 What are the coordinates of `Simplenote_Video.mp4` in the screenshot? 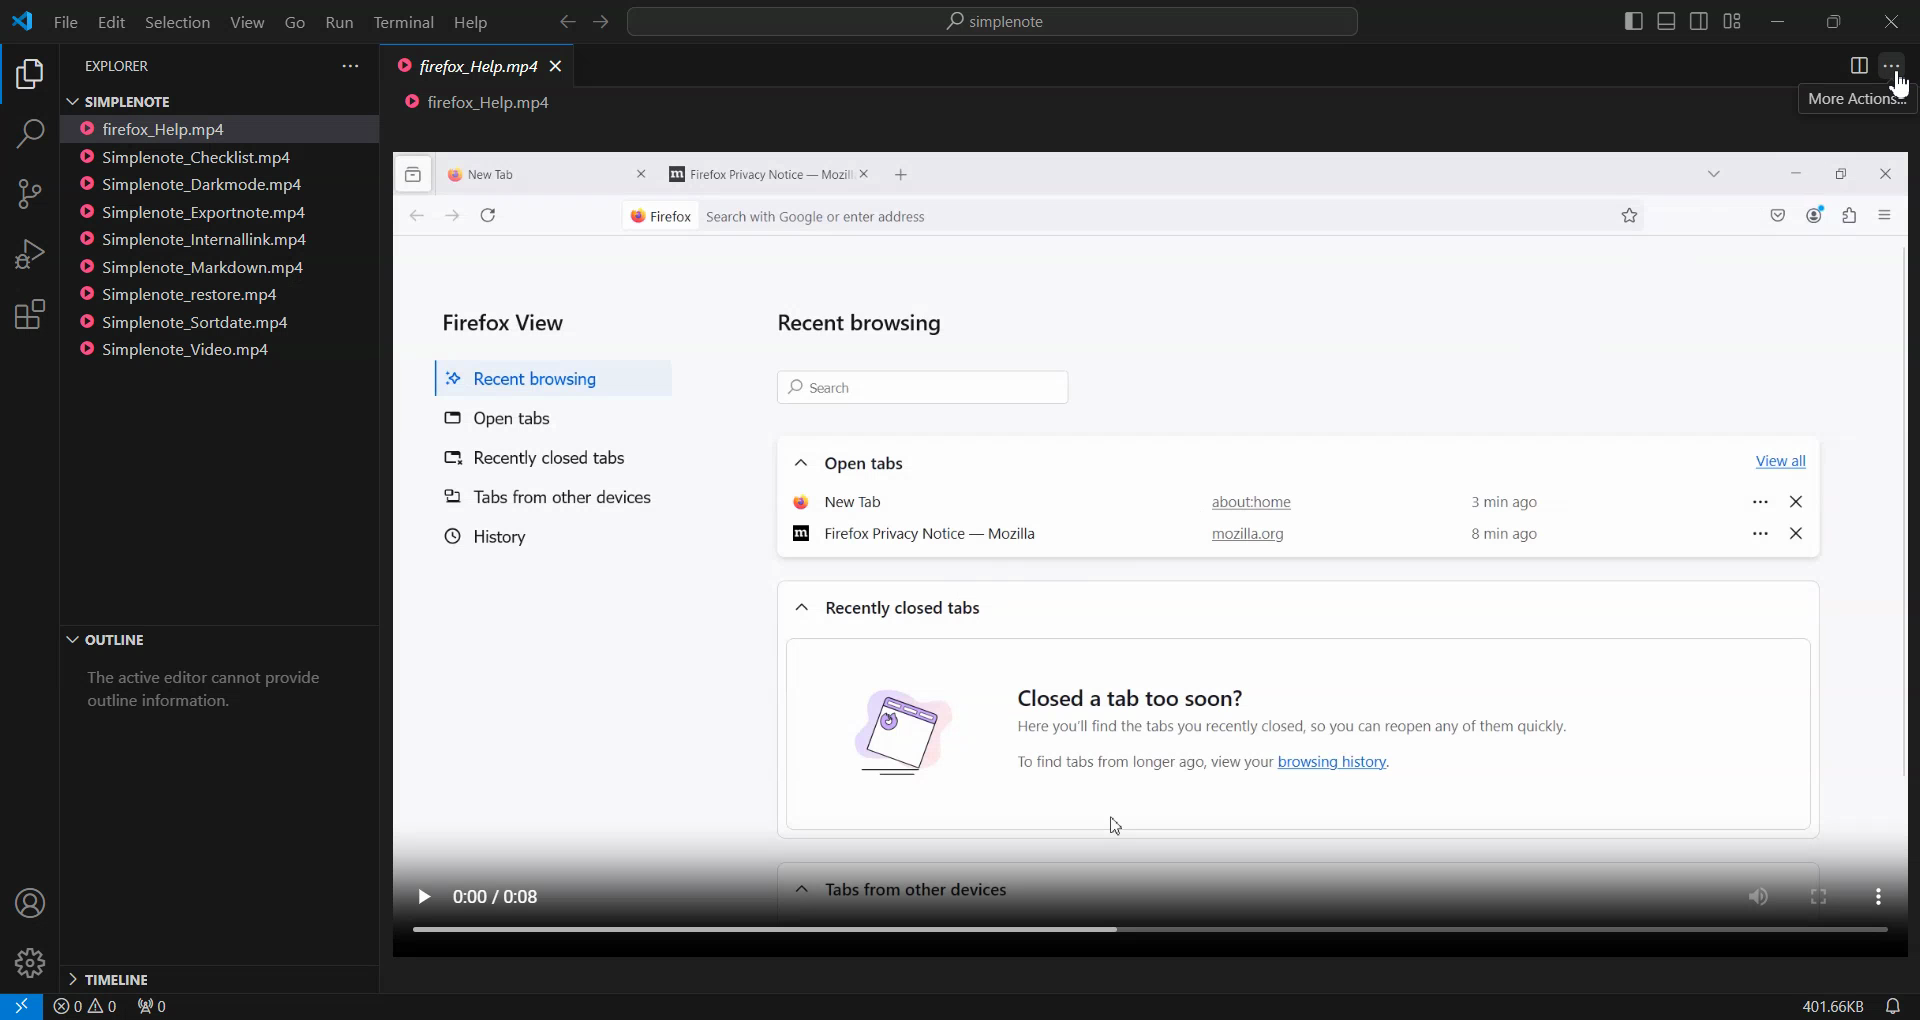 It's located at (185, 348).